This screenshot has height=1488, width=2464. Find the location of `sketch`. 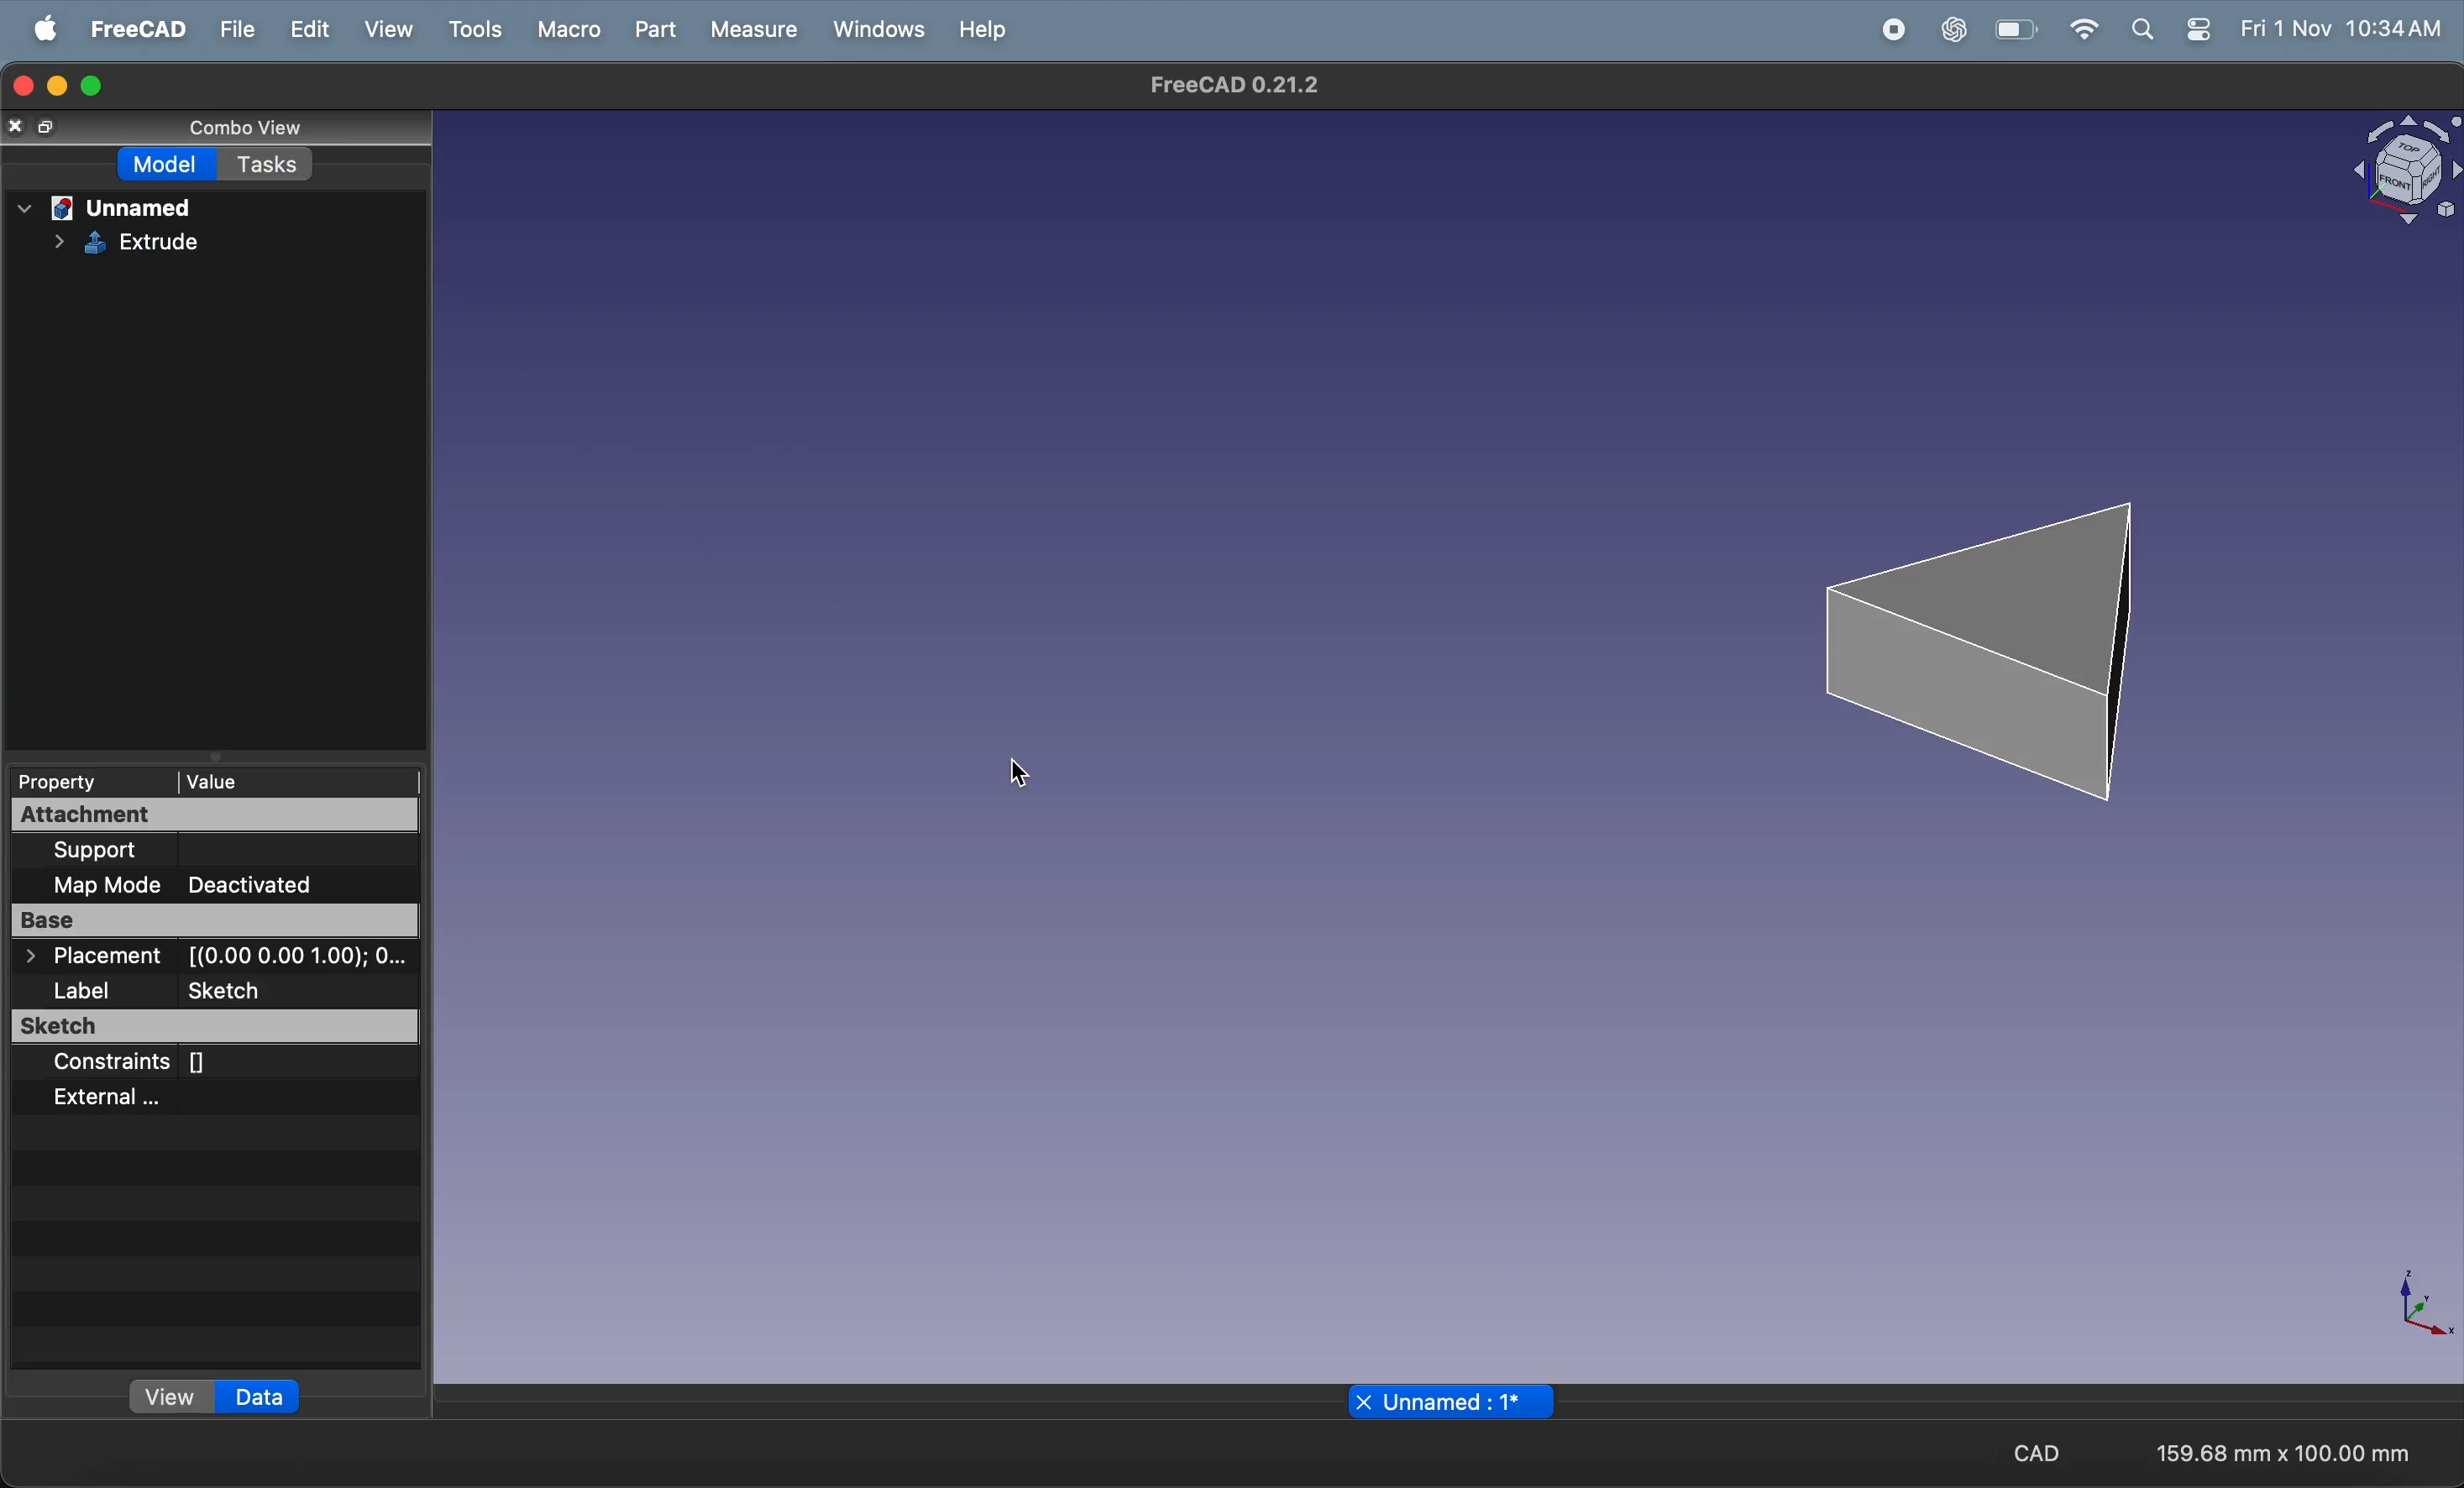

sketch is located at coordinates (216, 1029).